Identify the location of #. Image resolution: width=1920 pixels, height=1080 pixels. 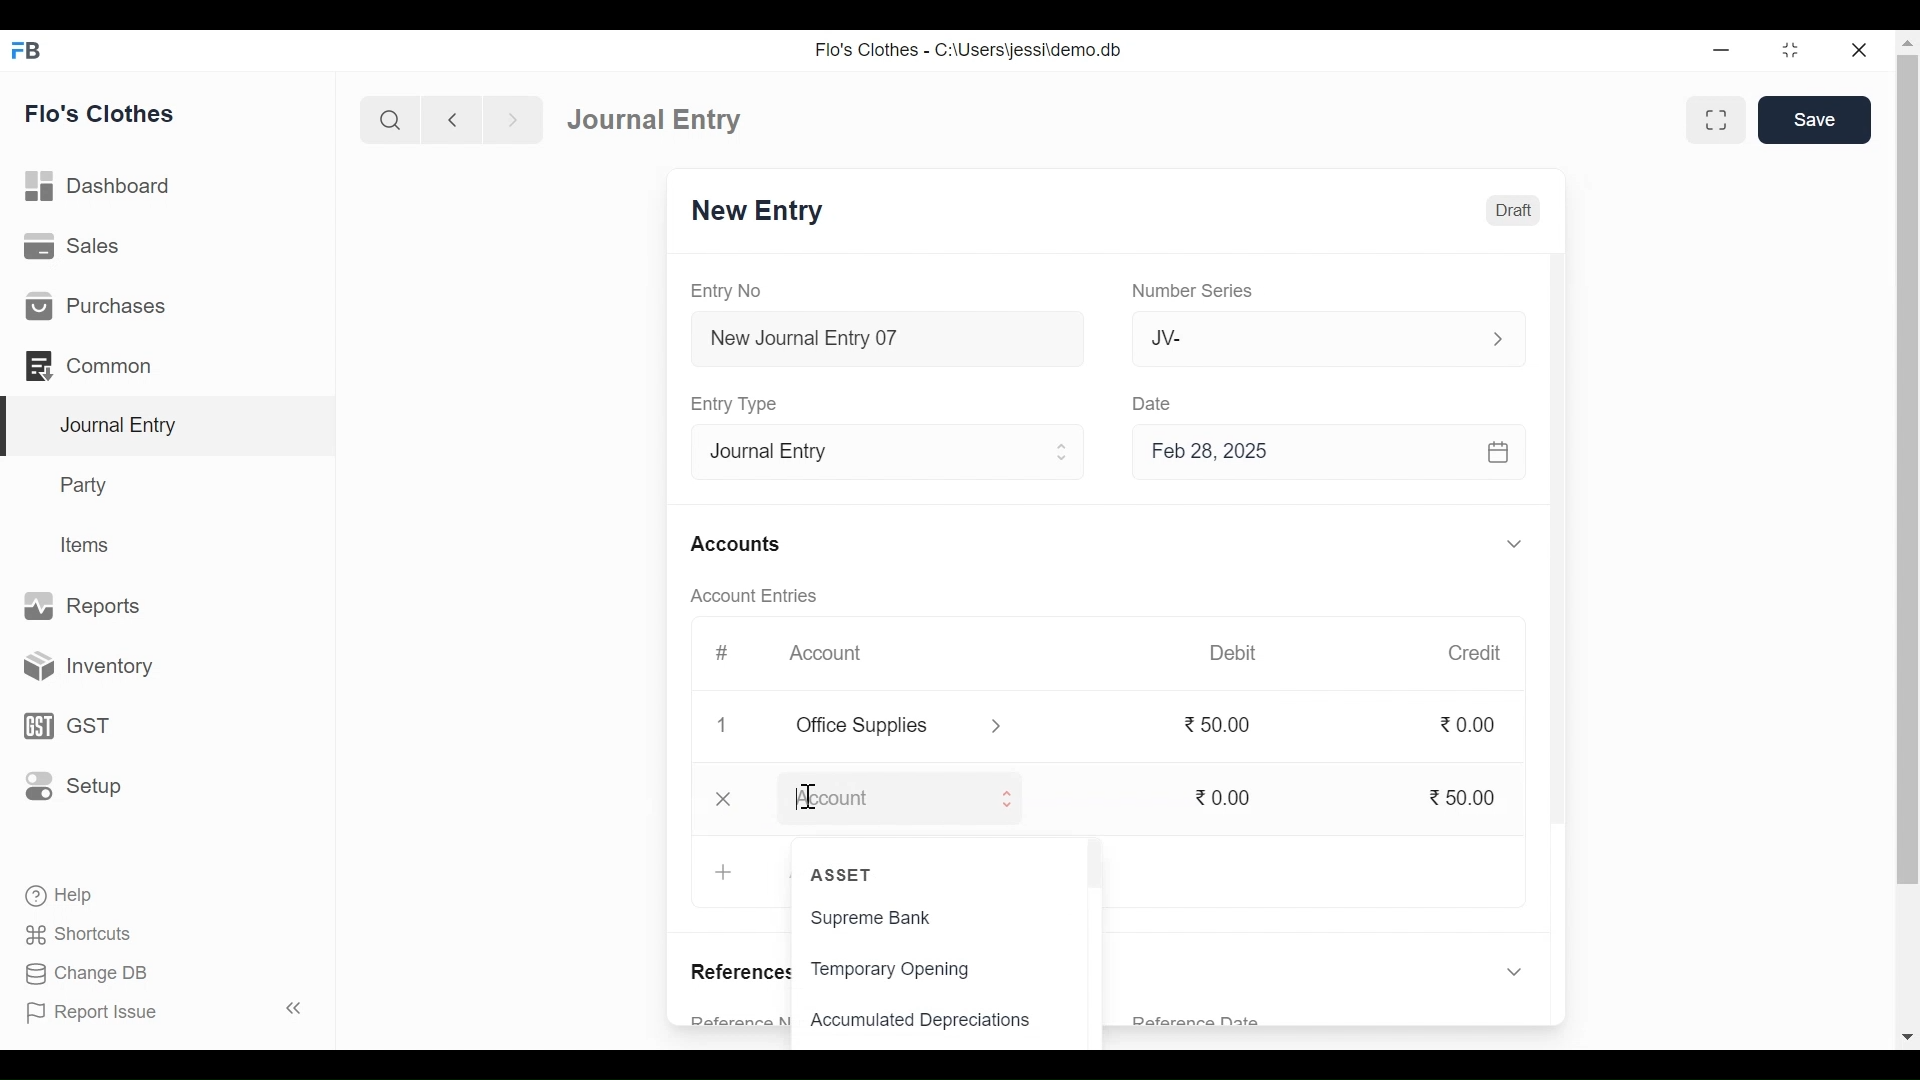
(722, 652).